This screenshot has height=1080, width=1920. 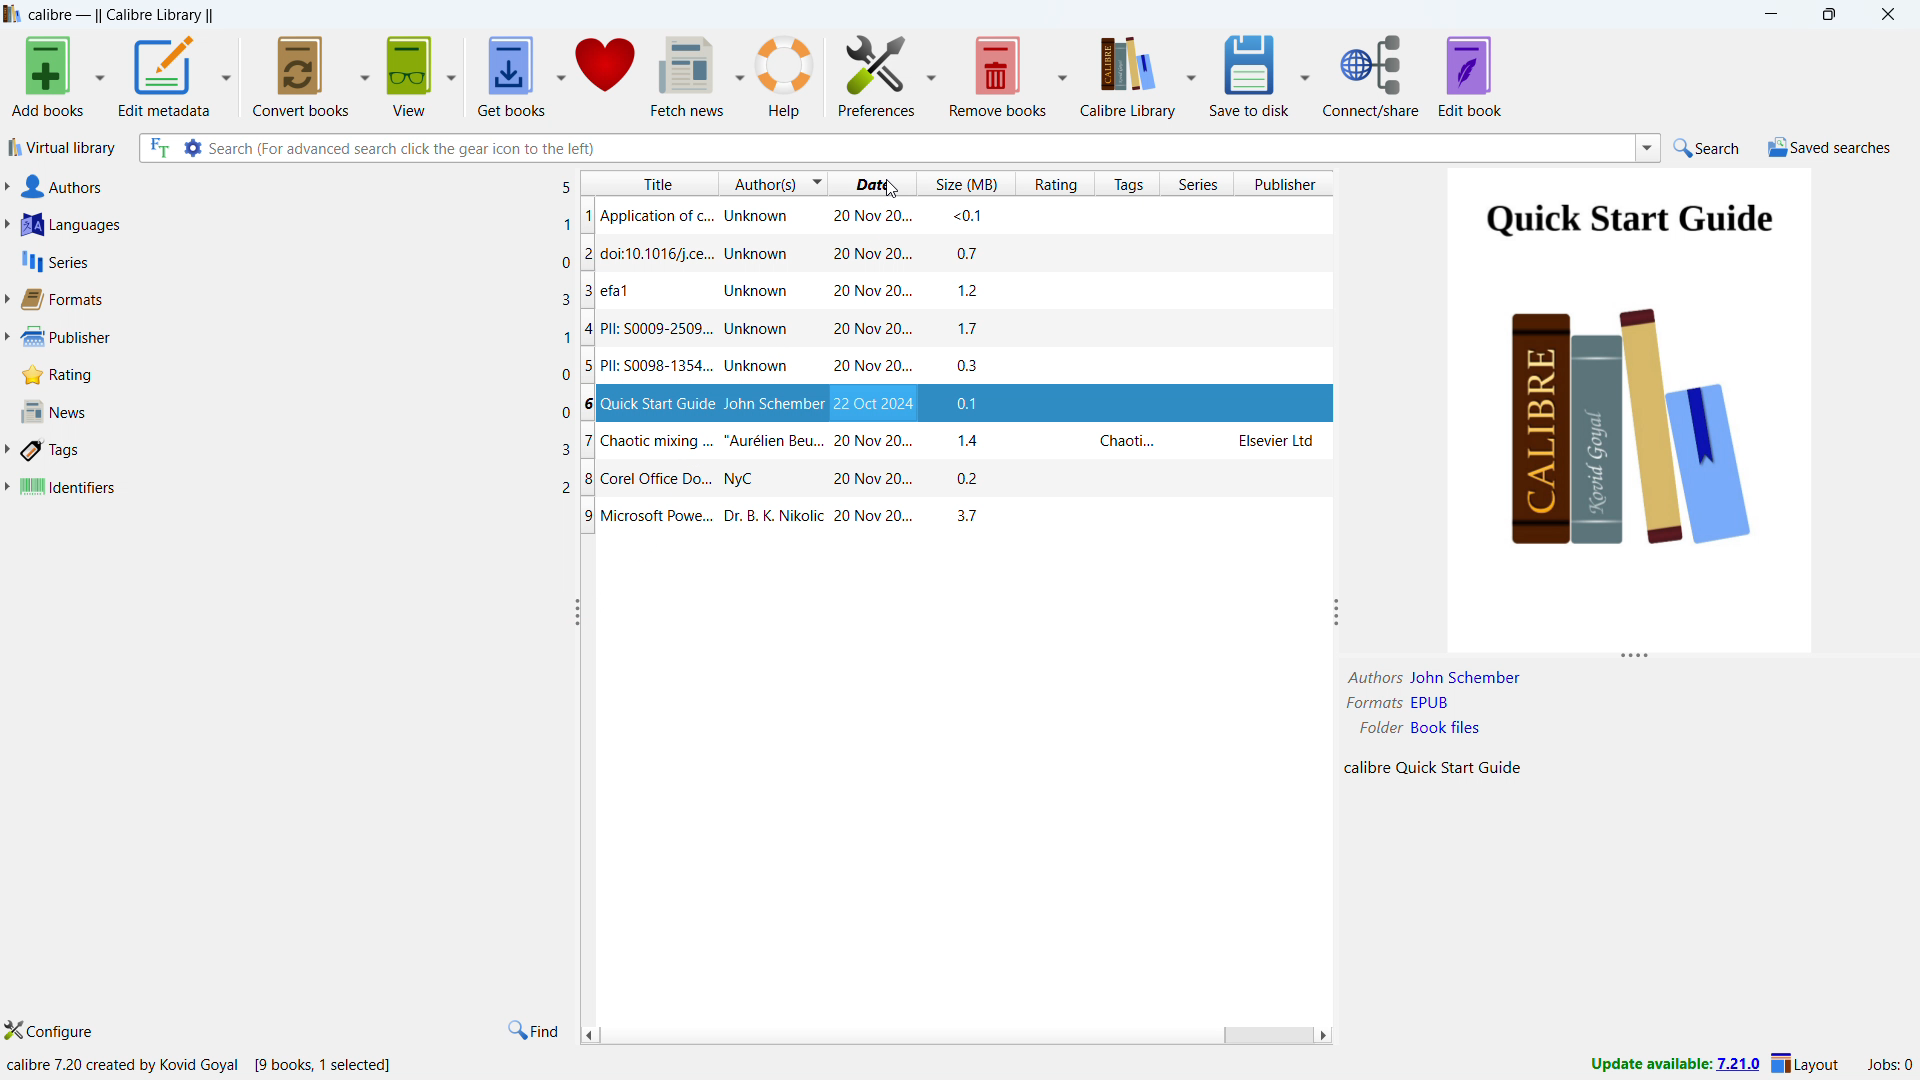 What do you see at coordinates (574, 612) in the screenshot?
I see `resize` at bounding box center [574, 612].